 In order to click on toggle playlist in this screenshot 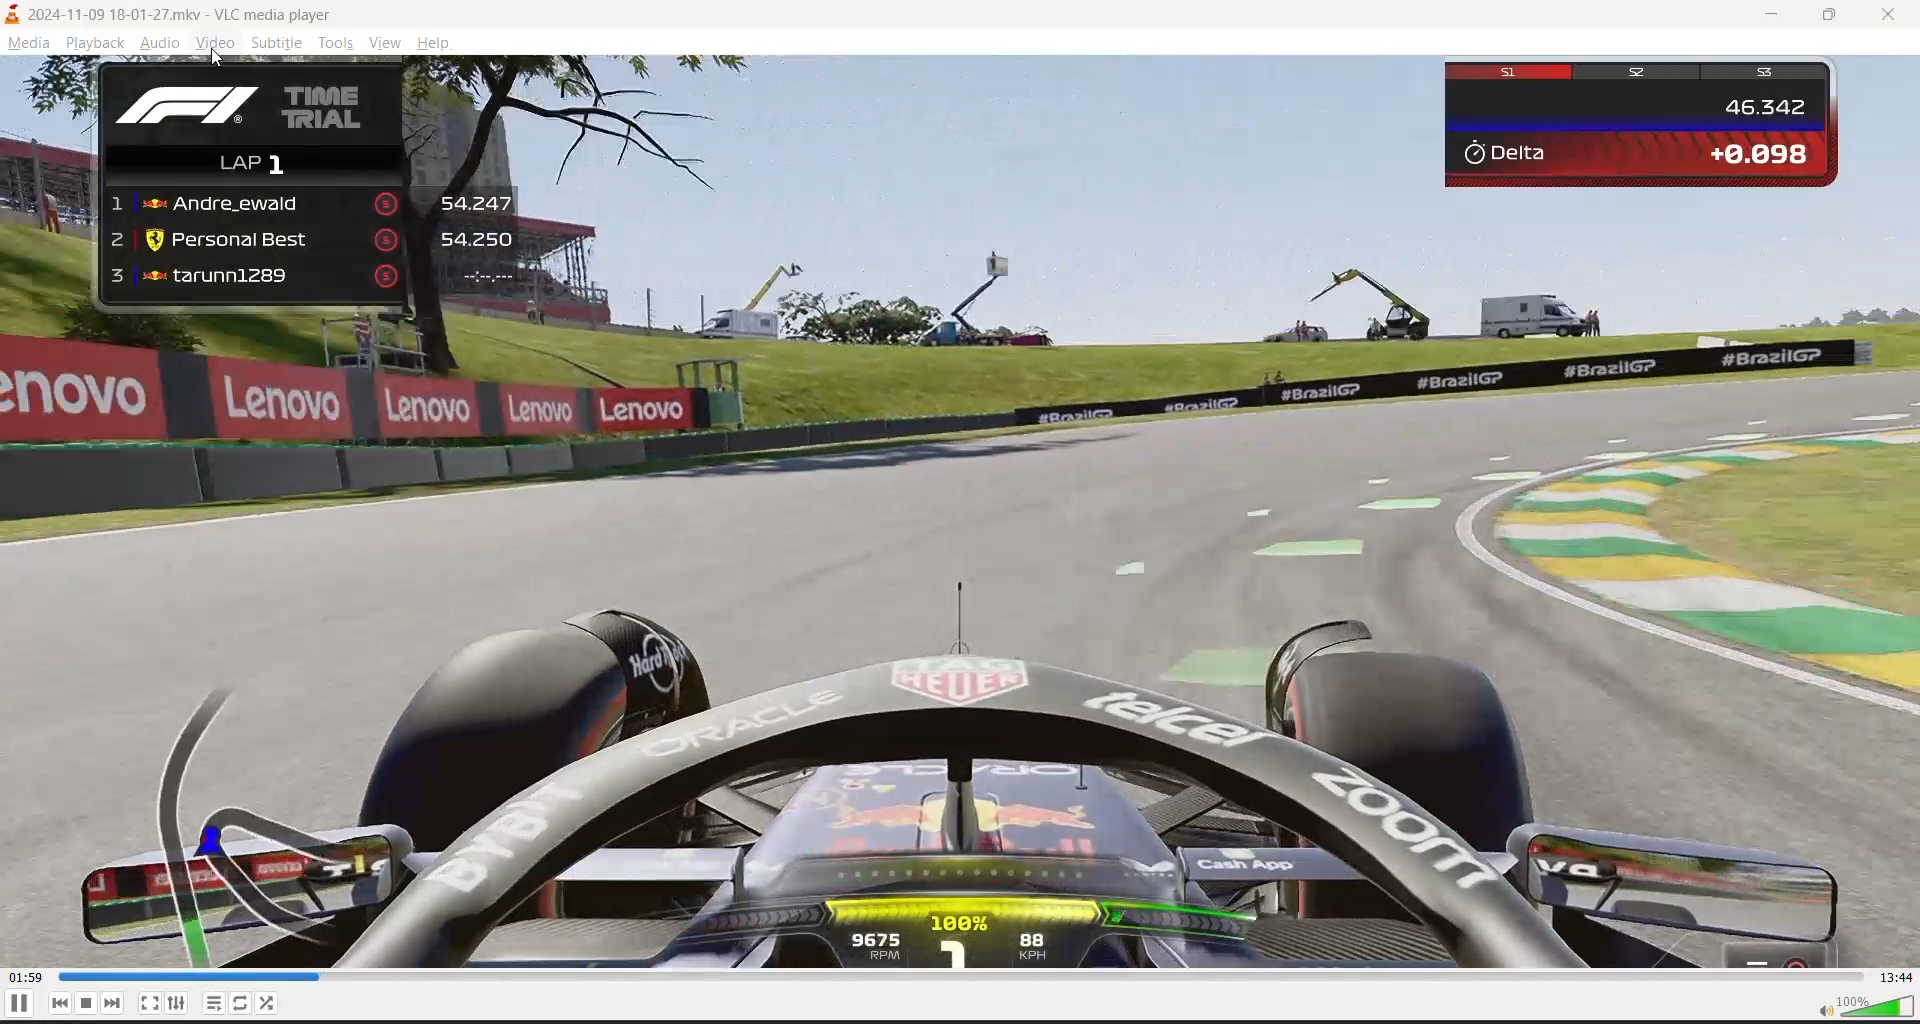, I will do `click(215, 1002)`.